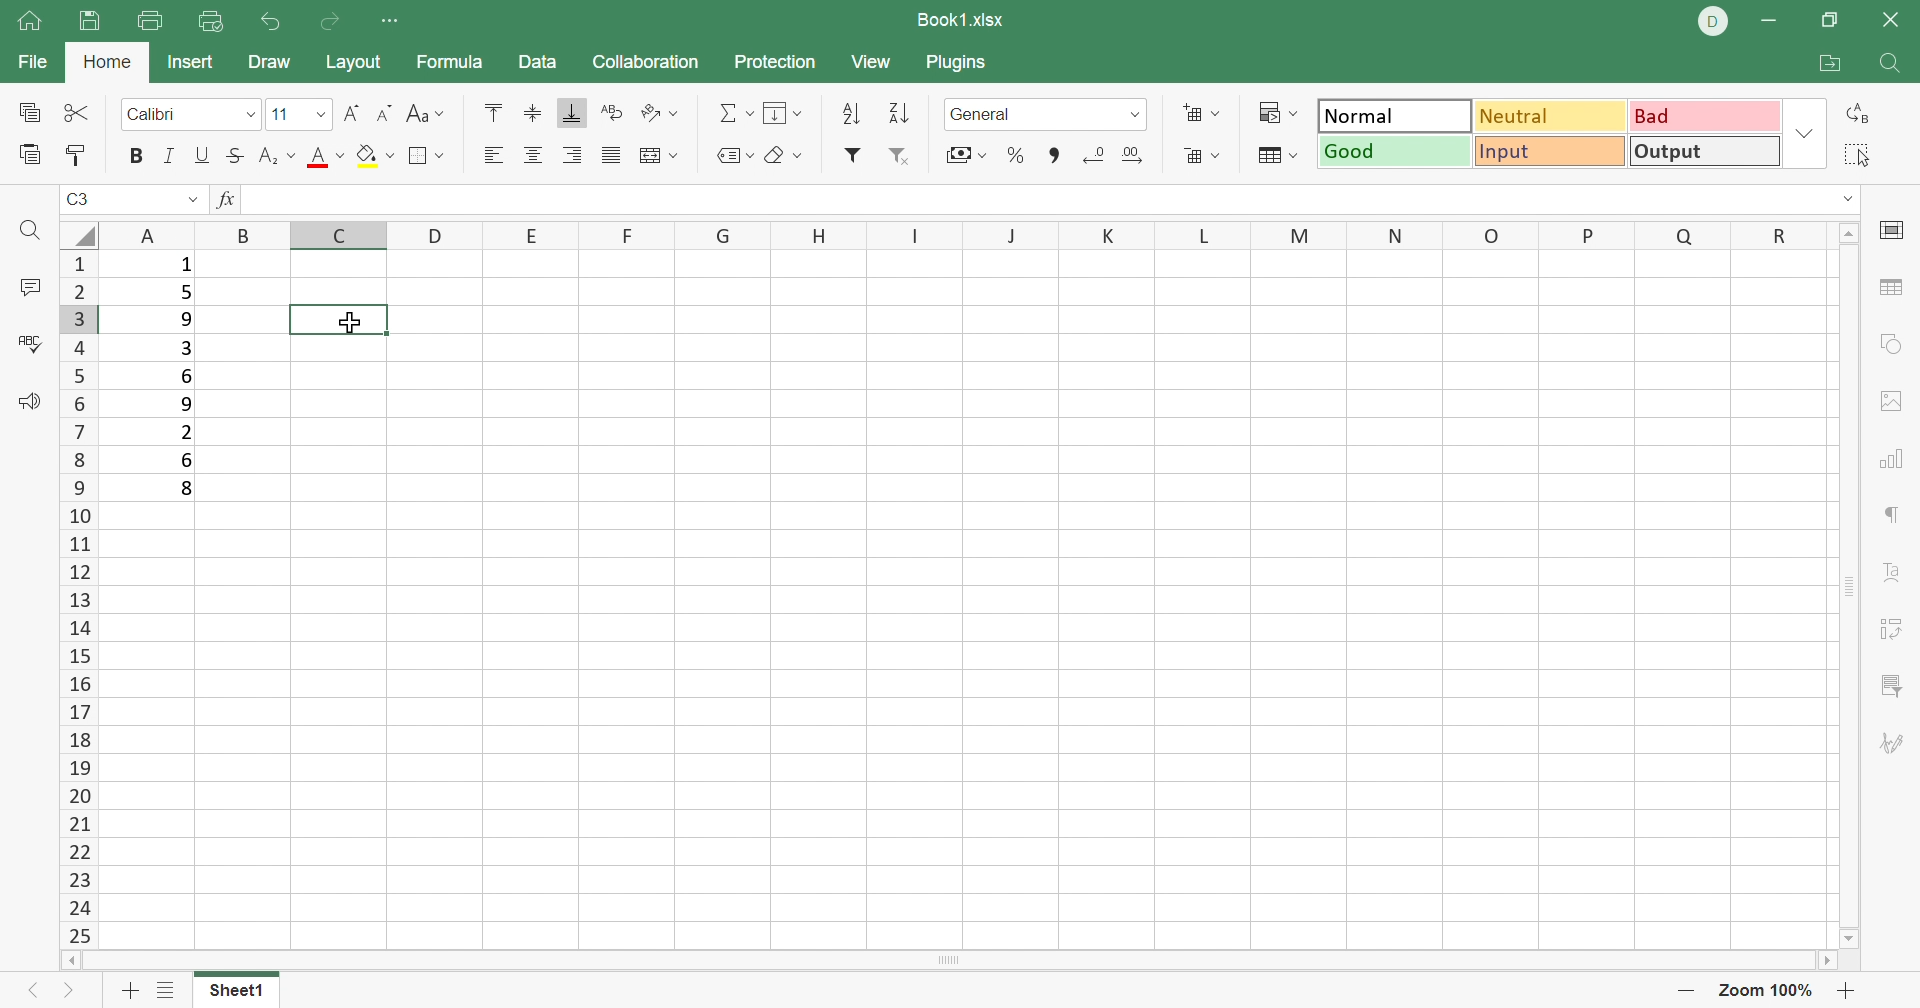 Image resolution: width=1920 pixels, height=1008 pixels. I want to click on Open file location, so click(1828, 63).